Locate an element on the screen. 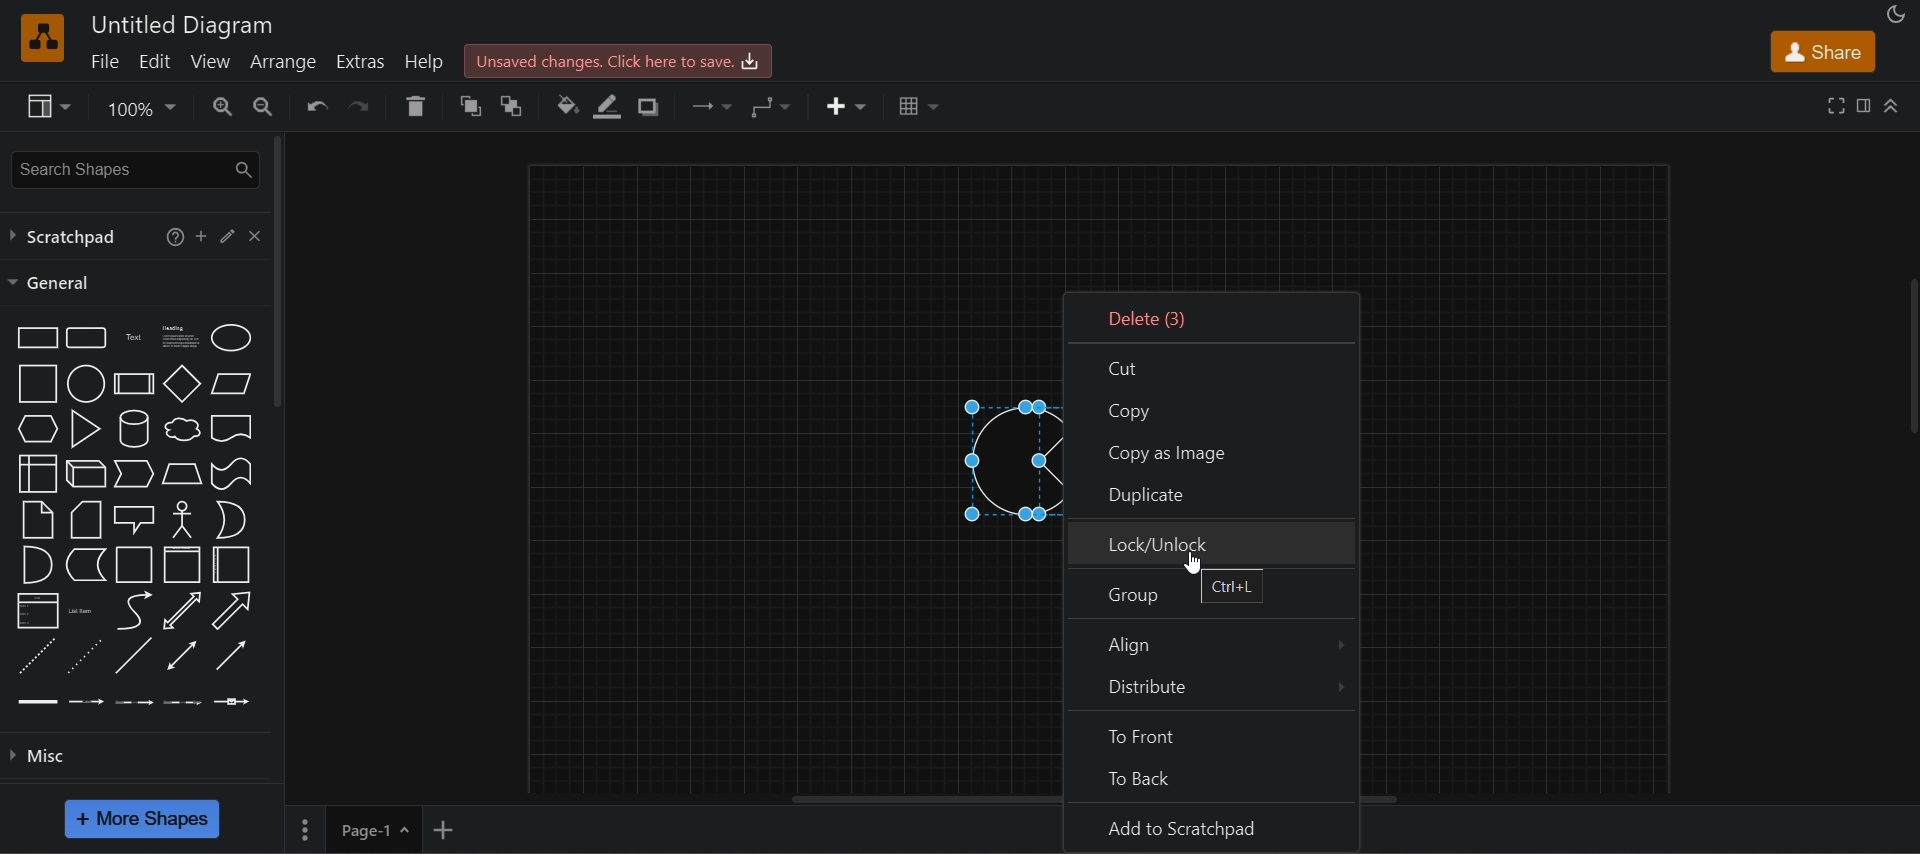  circle is located at coordinates (84, 383).